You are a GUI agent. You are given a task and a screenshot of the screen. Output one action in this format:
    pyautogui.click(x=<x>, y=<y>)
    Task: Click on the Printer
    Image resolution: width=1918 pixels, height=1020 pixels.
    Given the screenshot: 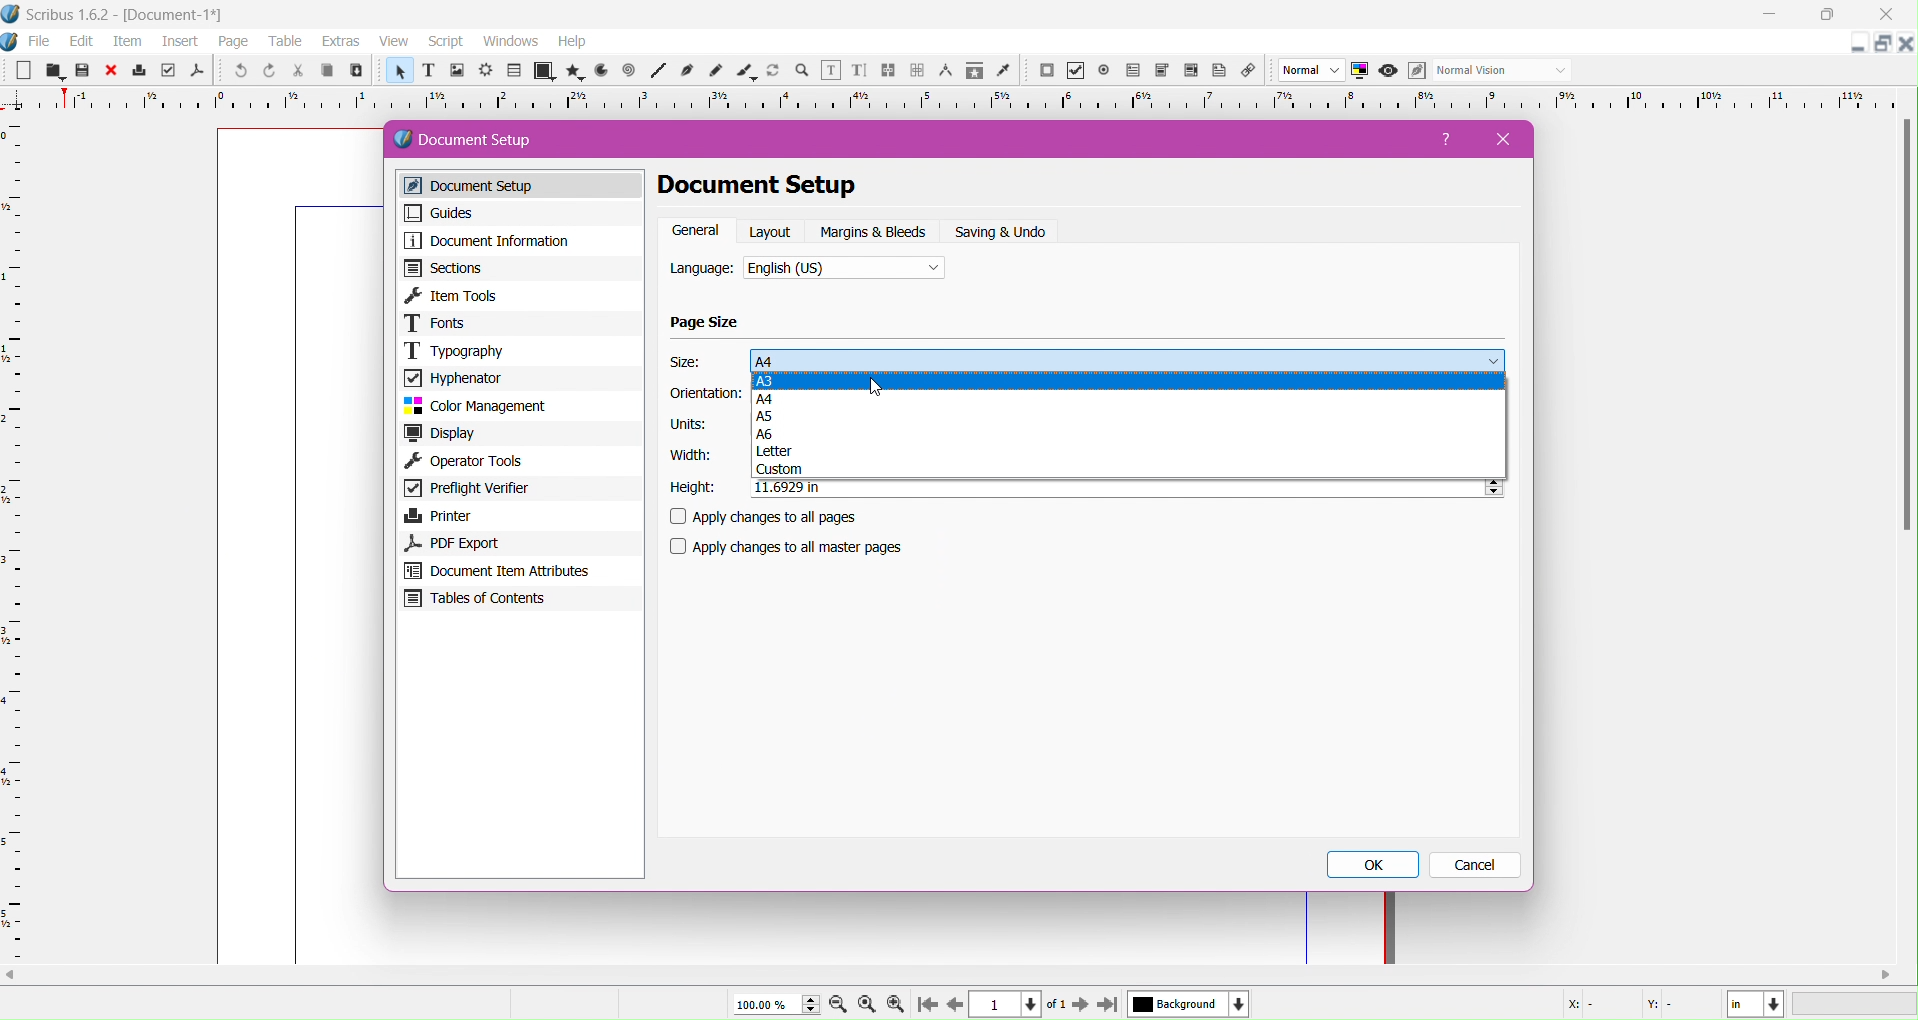 What is the action you would take?
    pyautogui.click(x=519, y=516)
    